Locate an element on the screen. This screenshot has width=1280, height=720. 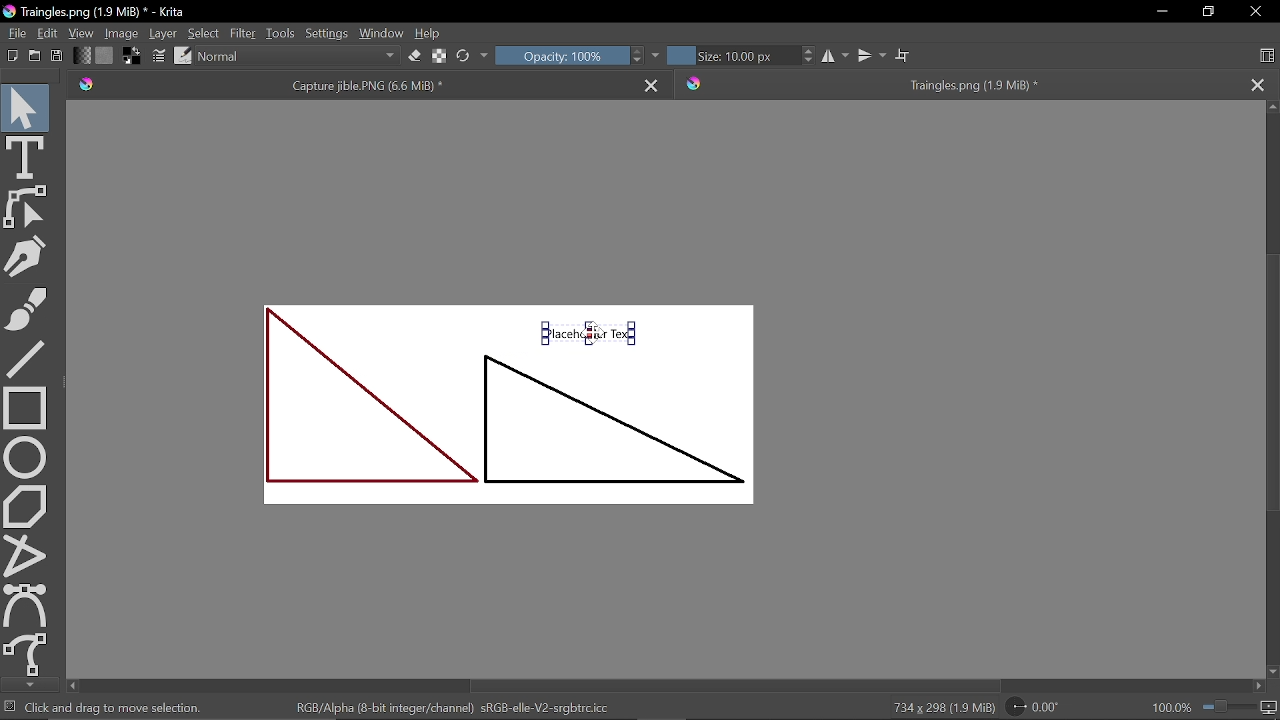
Fill pattern is located at coordinates (105, 55).